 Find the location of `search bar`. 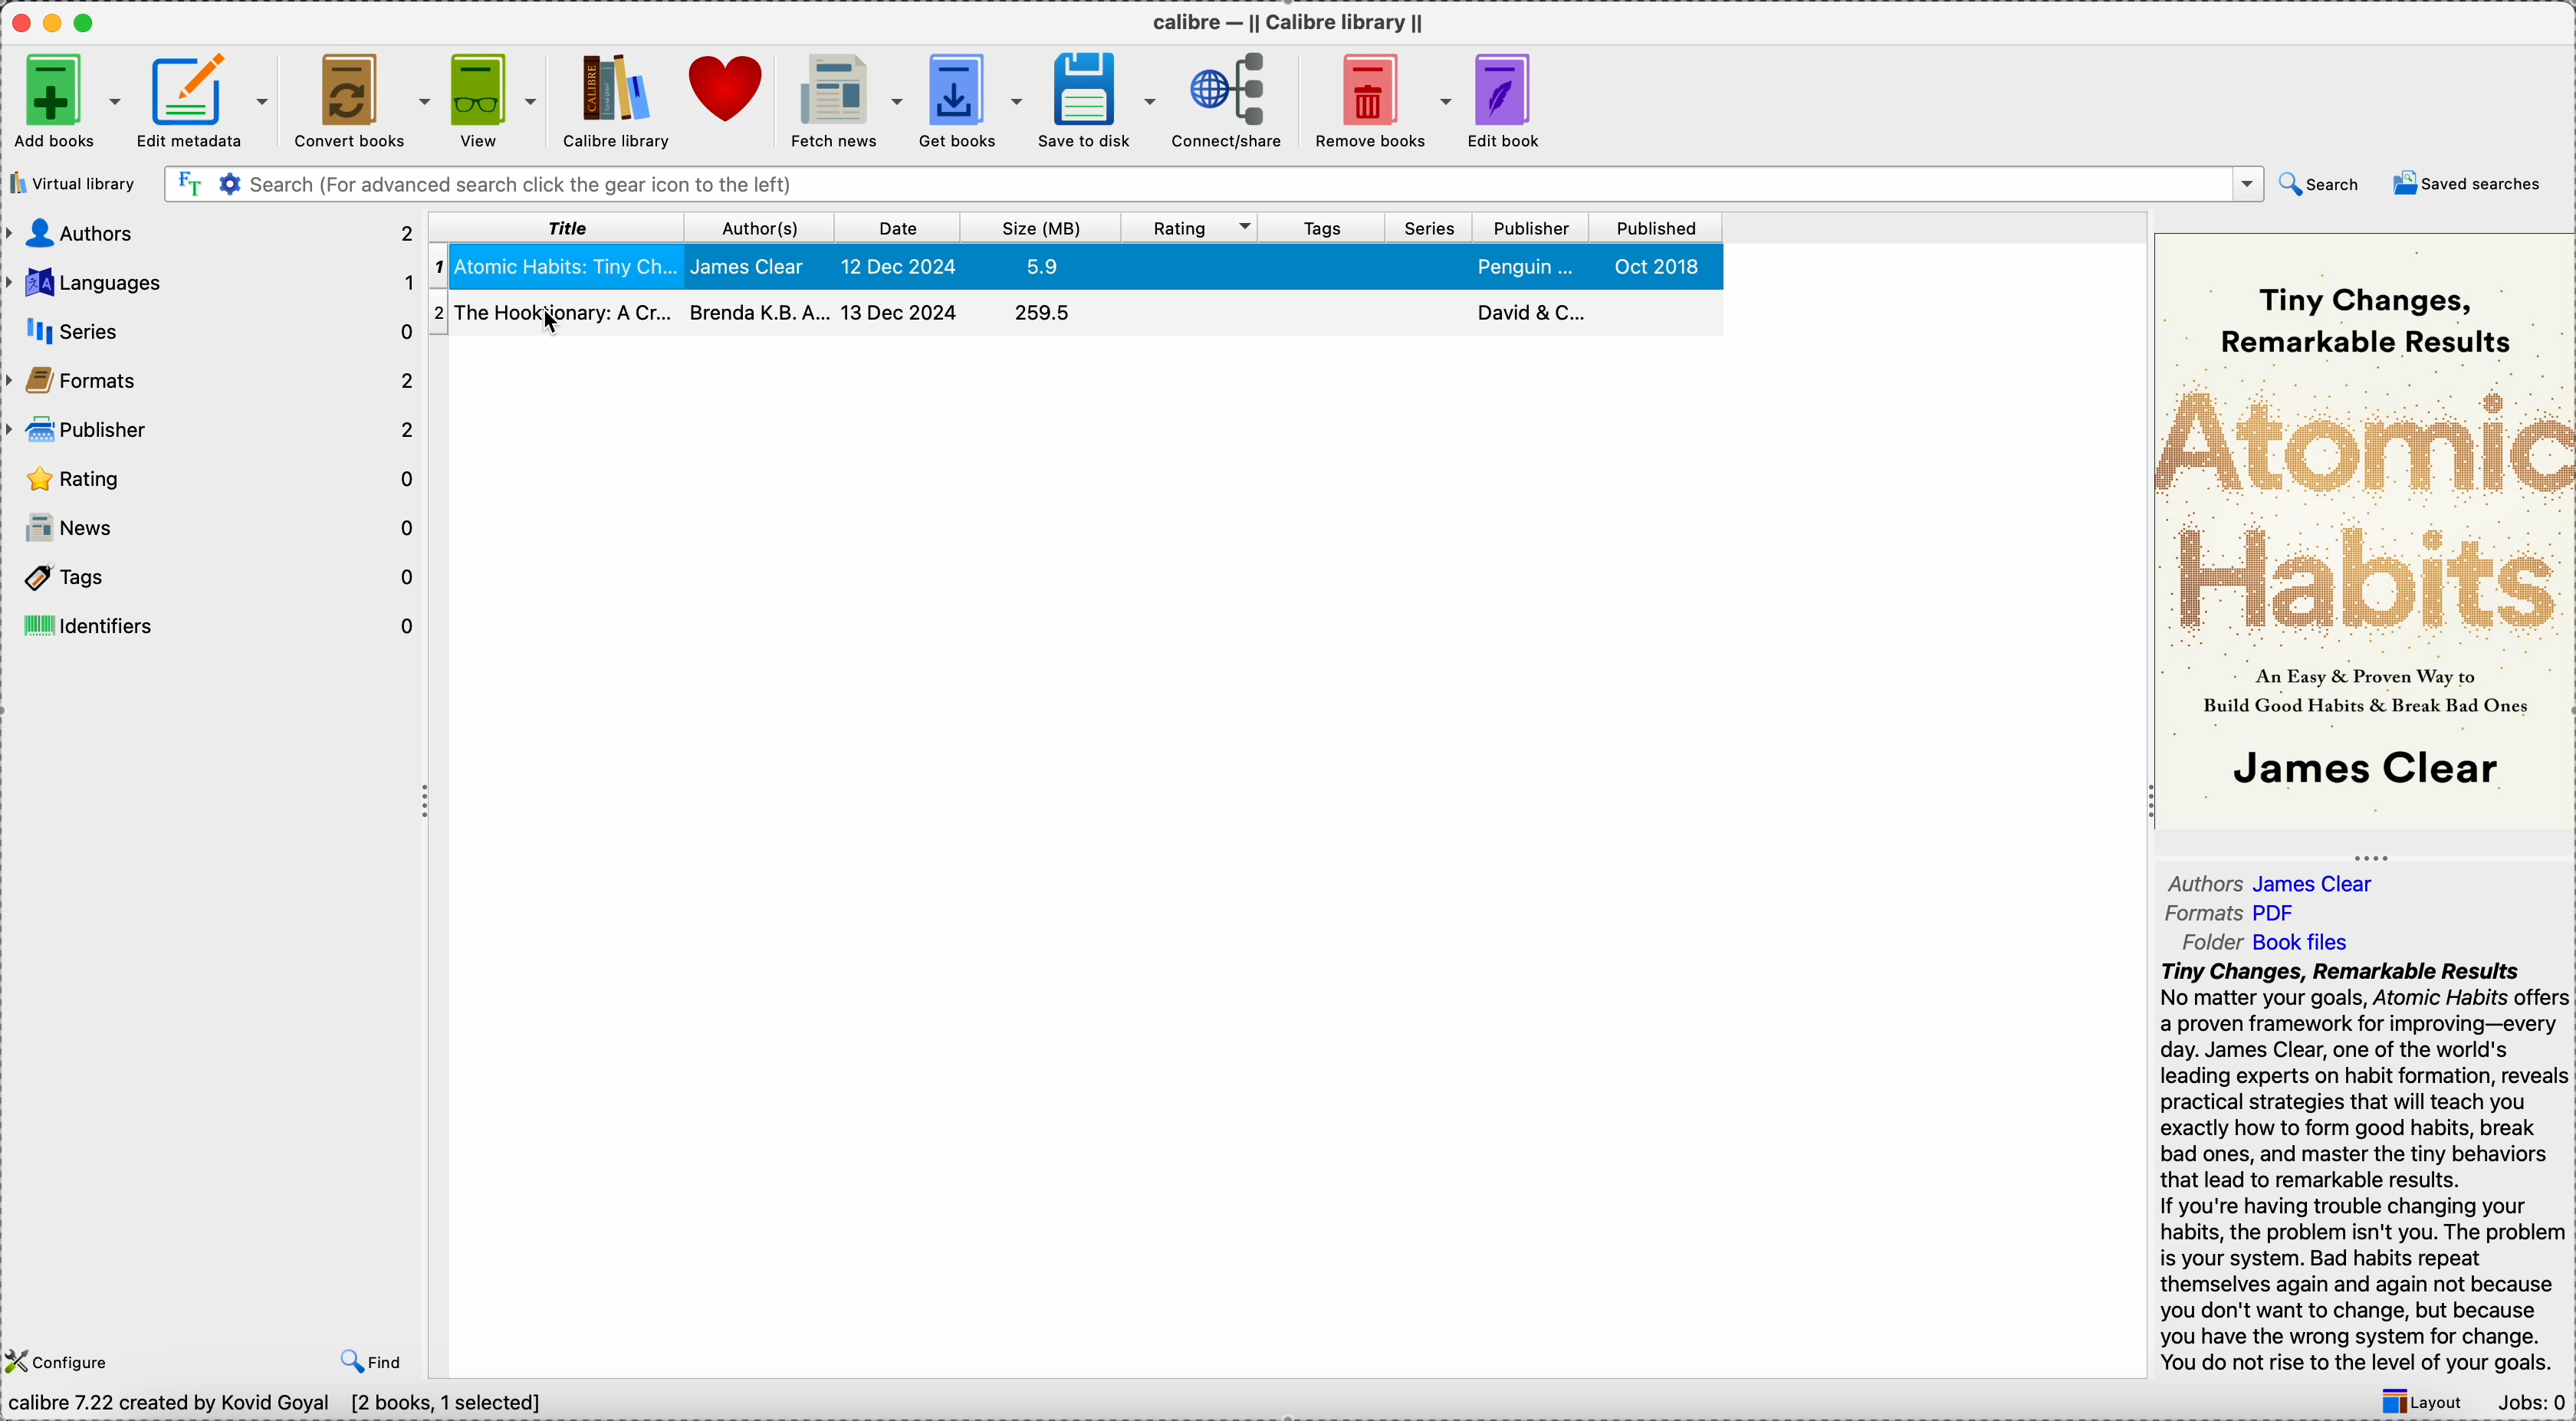

search bar is located at coordinates (1214, 185).